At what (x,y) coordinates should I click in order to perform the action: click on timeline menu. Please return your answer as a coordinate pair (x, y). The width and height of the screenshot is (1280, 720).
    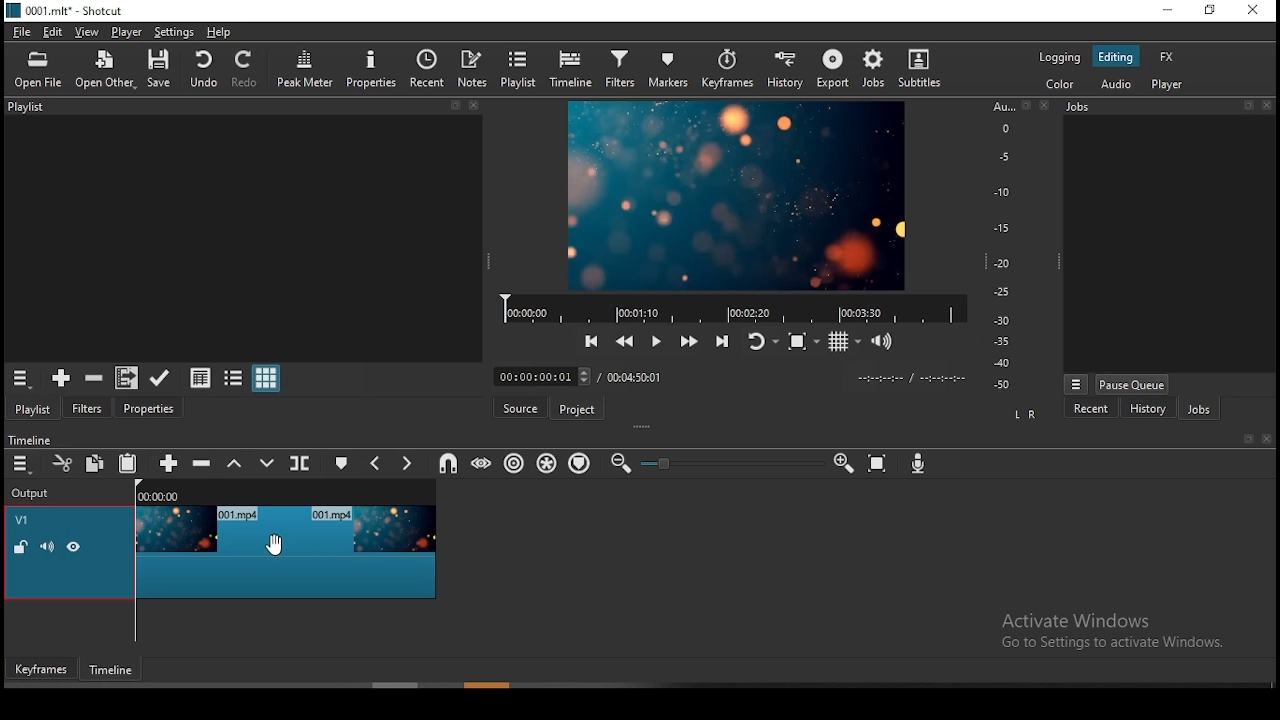
    Looking at the image, I should click on (23, 379).